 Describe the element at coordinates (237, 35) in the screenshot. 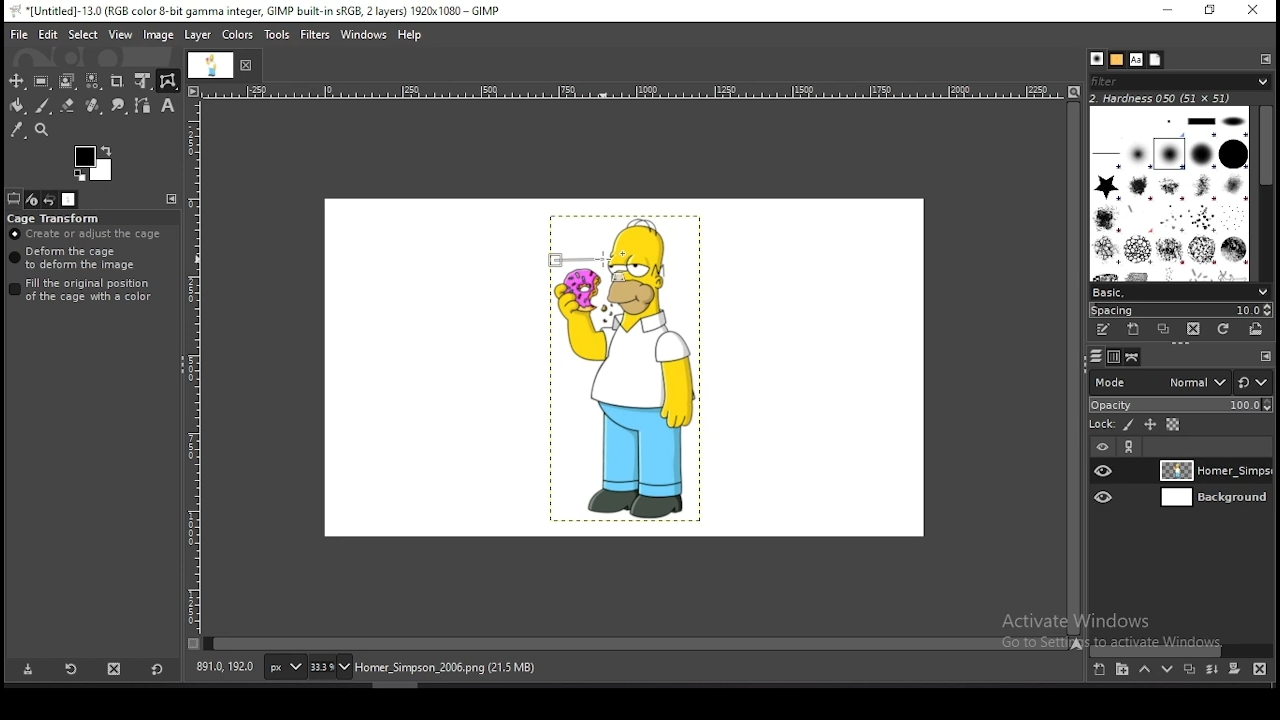

I see `colors` at that location.